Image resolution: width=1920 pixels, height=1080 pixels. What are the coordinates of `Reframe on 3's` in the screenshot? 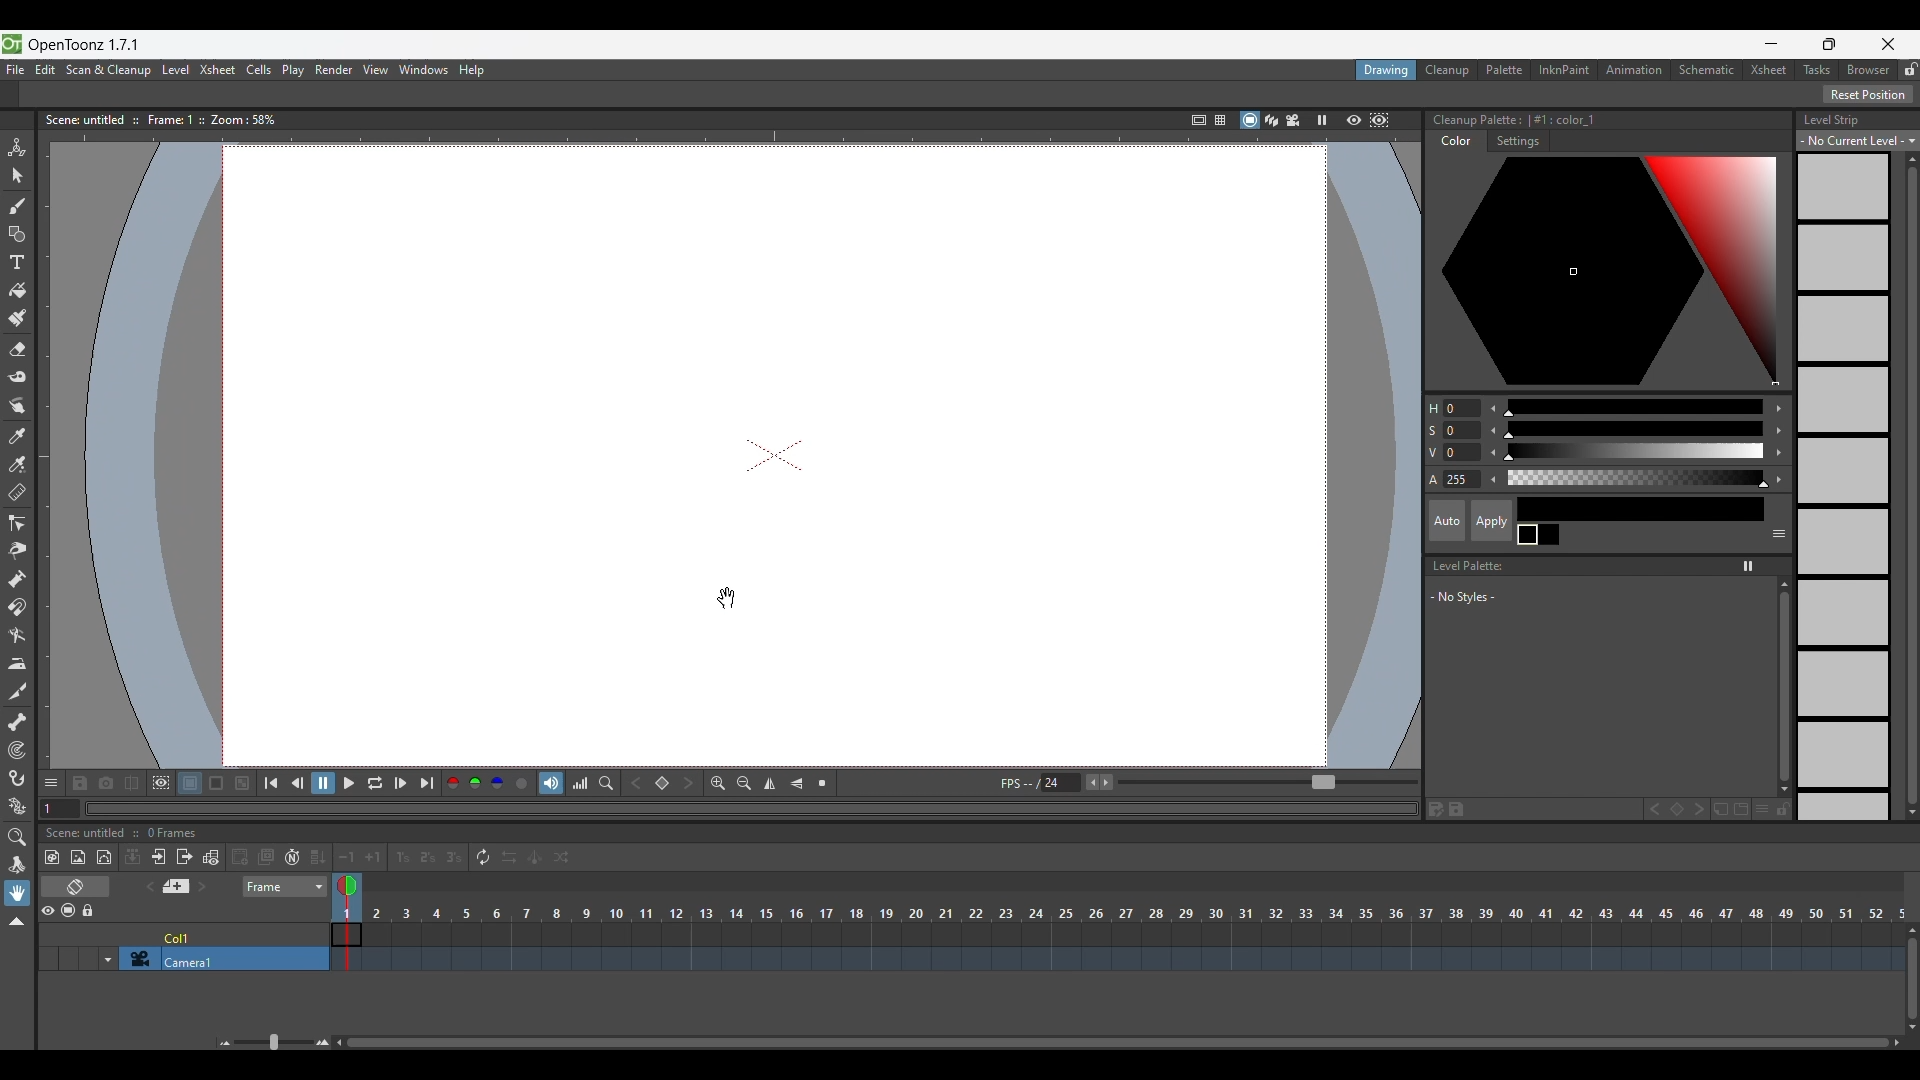 It's located at (454, 857).